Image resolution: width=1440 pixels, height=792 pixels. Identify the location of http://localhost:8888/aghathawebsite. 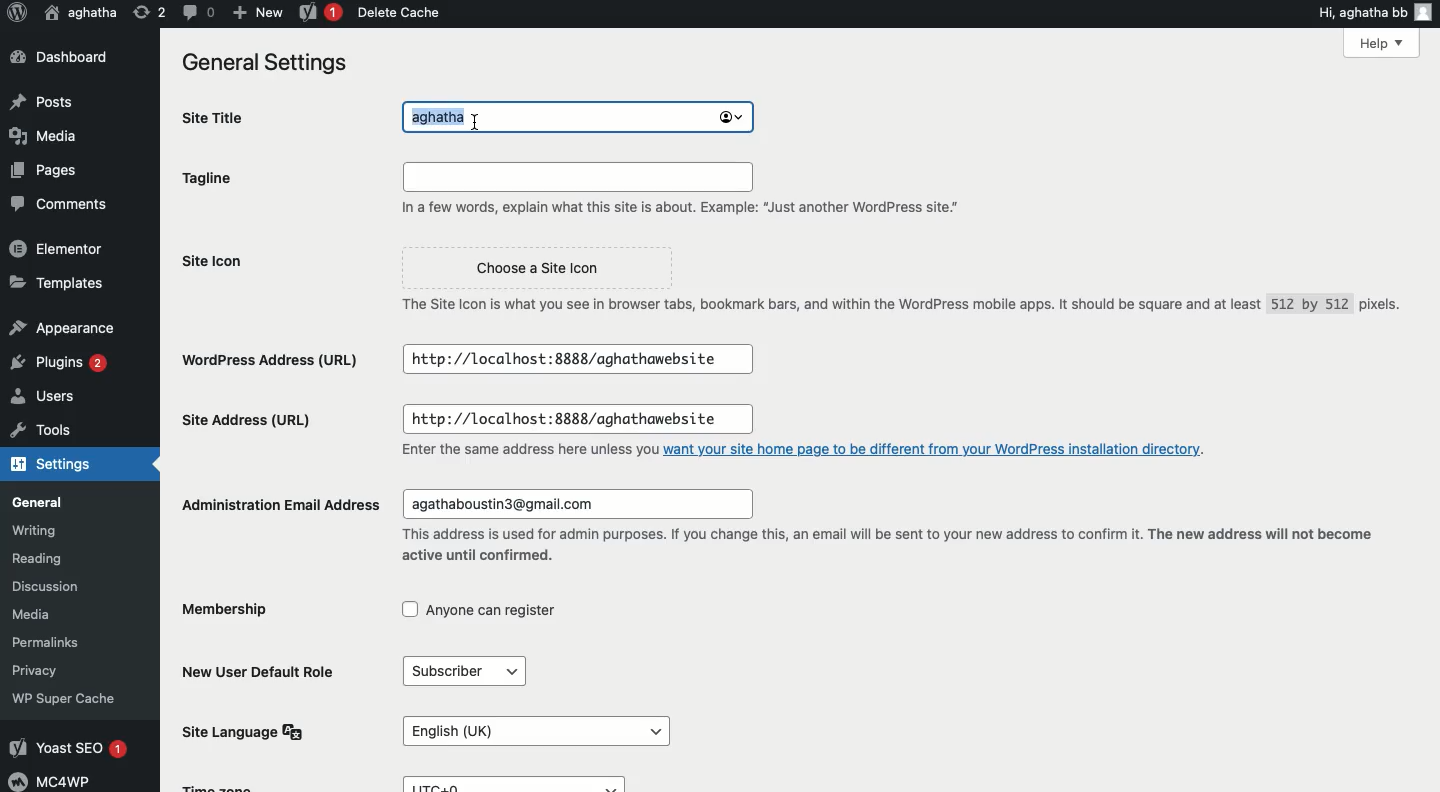
(578, 360).